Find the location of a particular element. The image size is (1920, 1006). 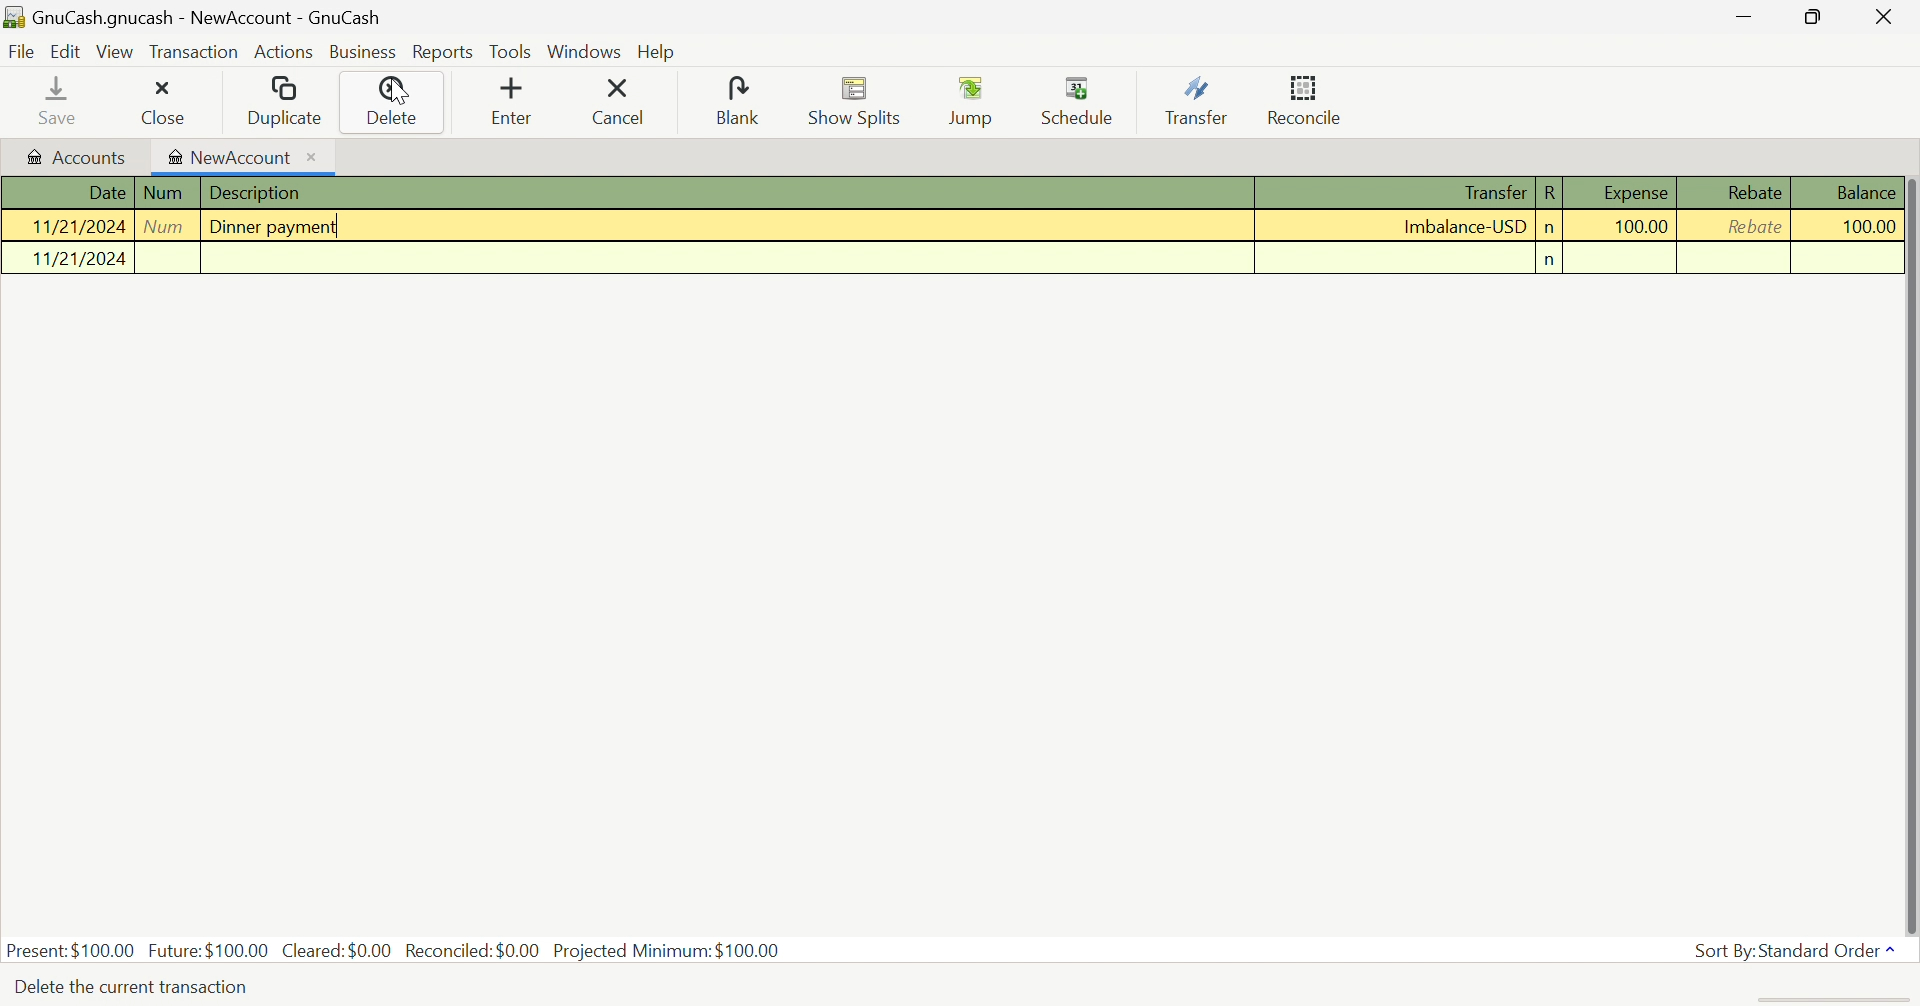

Num is located at coordinates (163, 192).